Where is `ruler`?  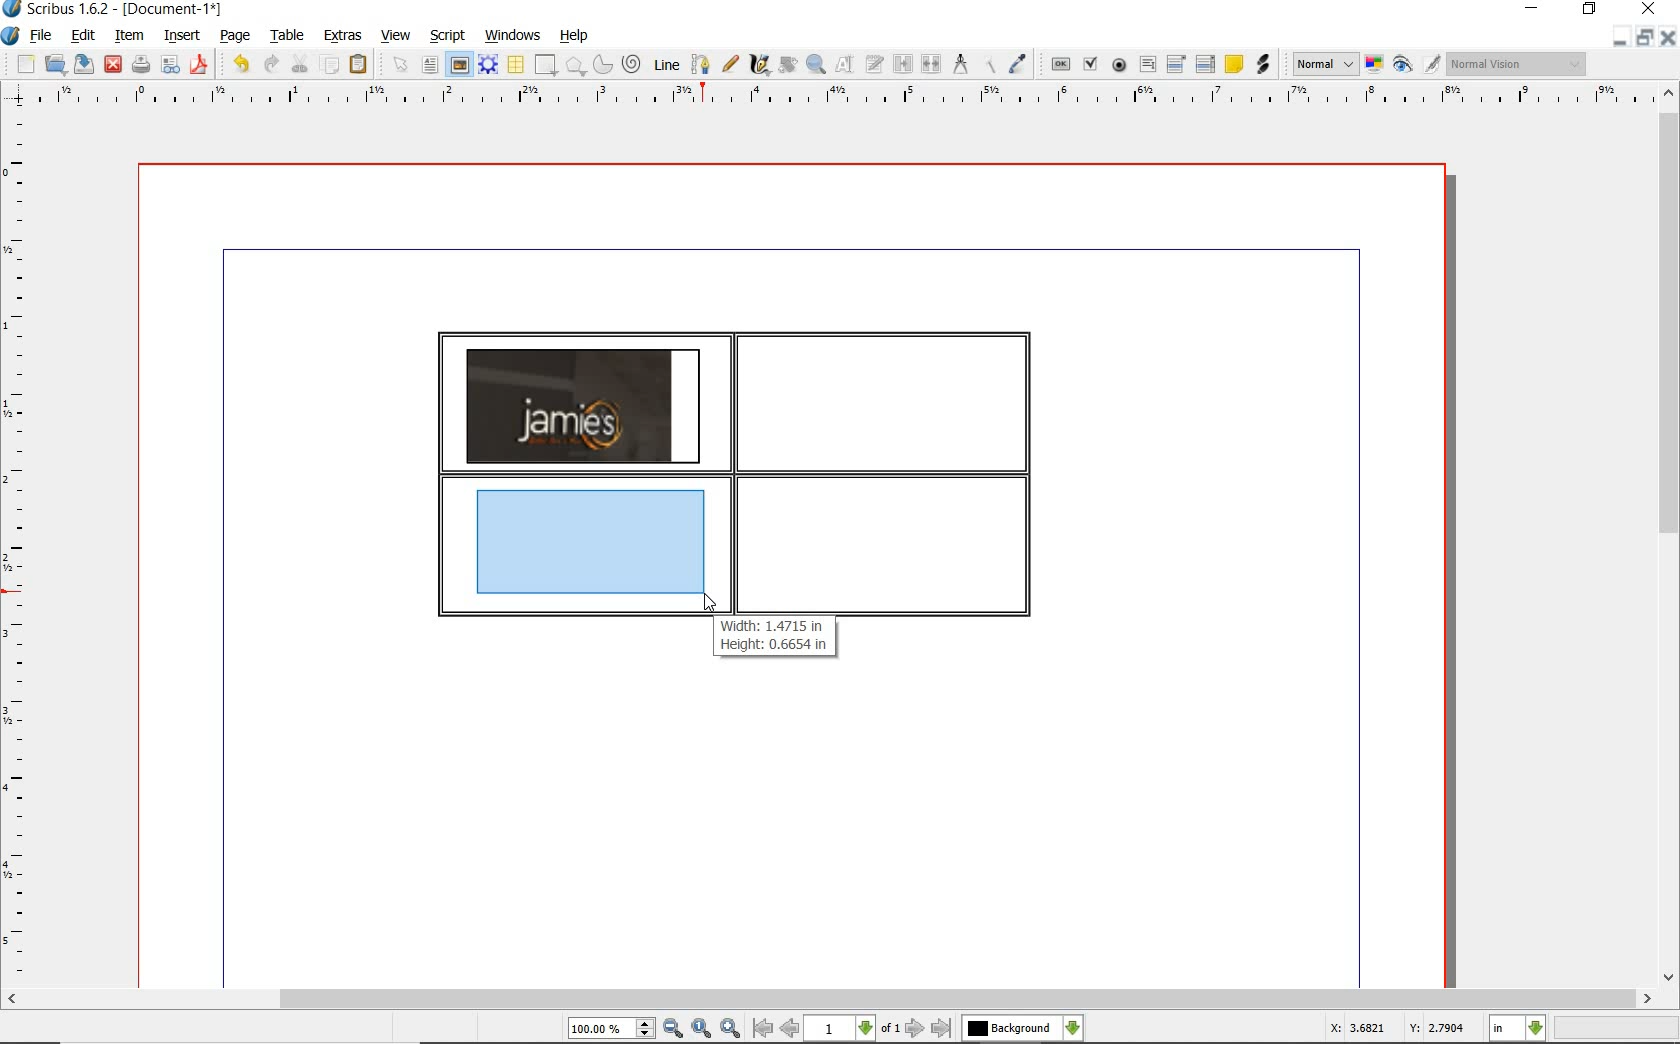
ruler is located at coordinates (19, 547).